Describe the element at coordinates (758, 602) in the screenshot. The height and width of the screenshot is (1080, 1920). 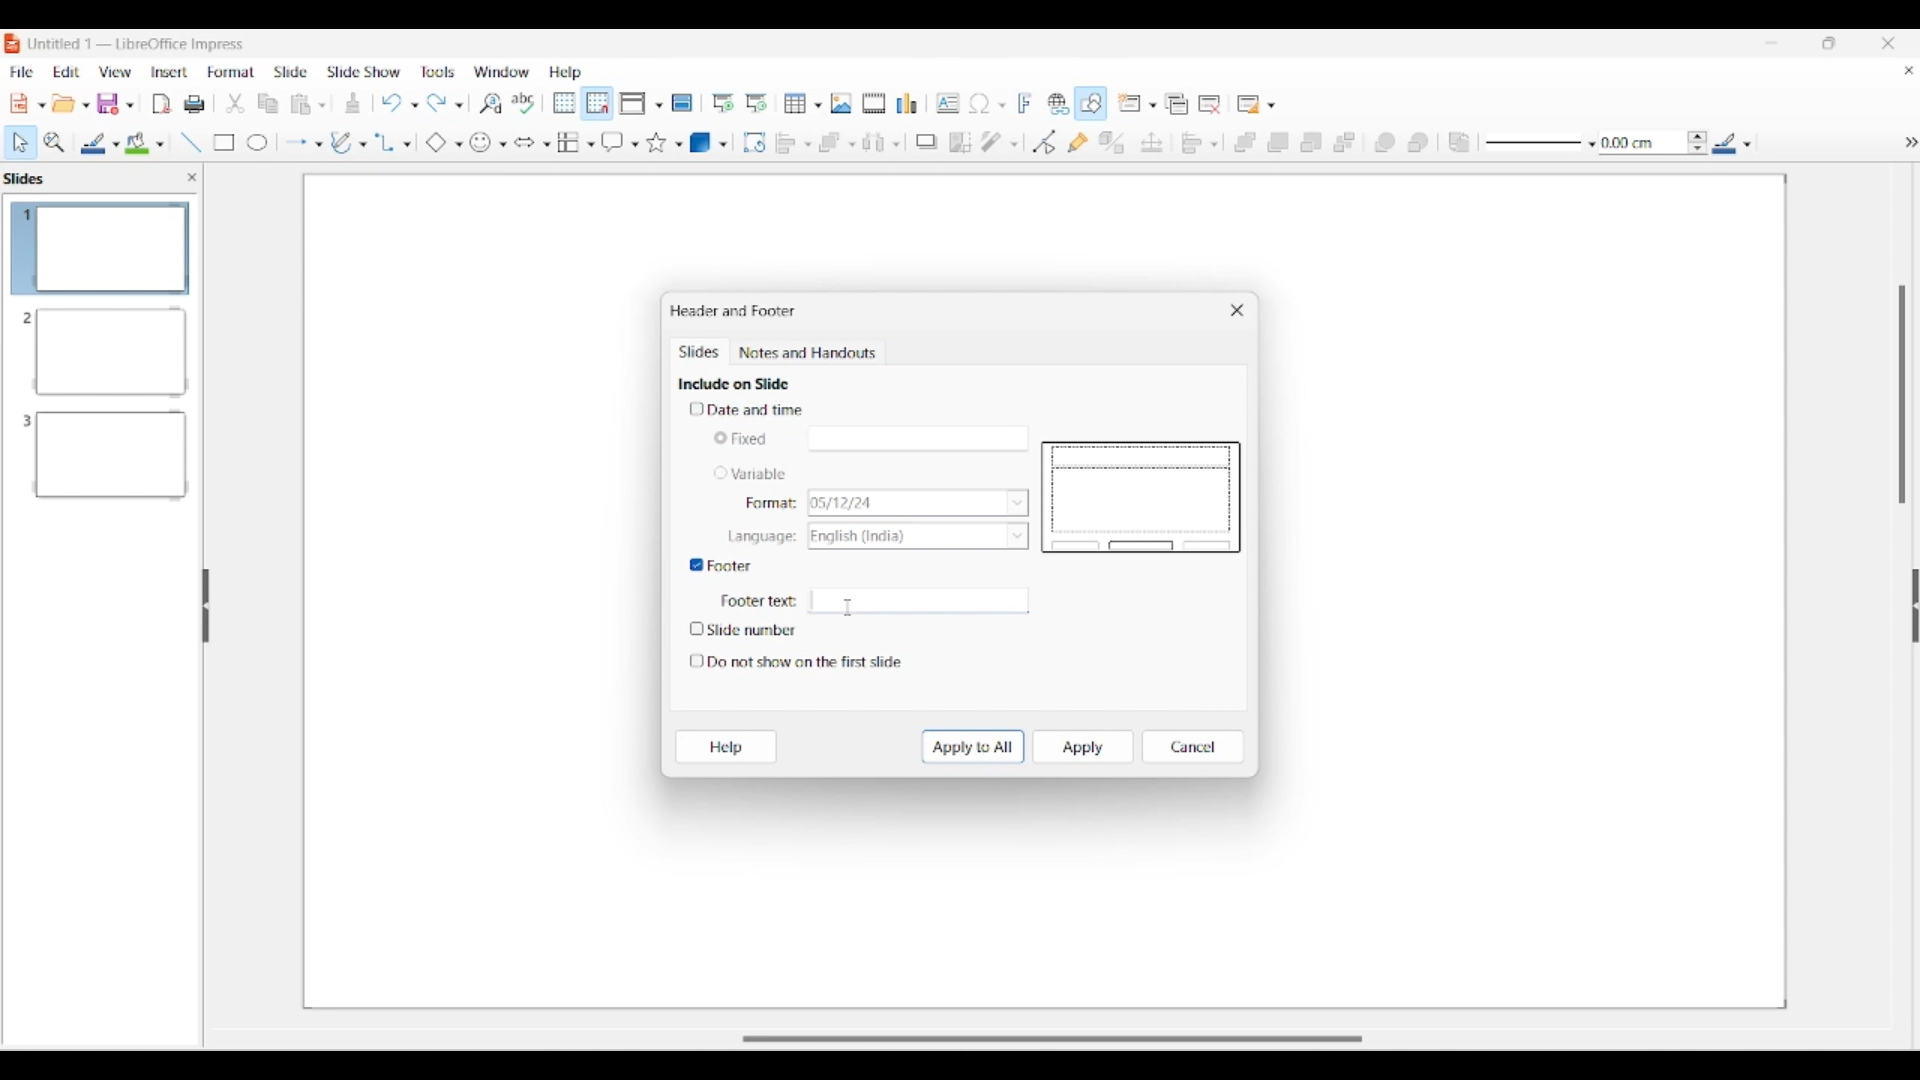
I see `Indicates Footer text box` at that location.